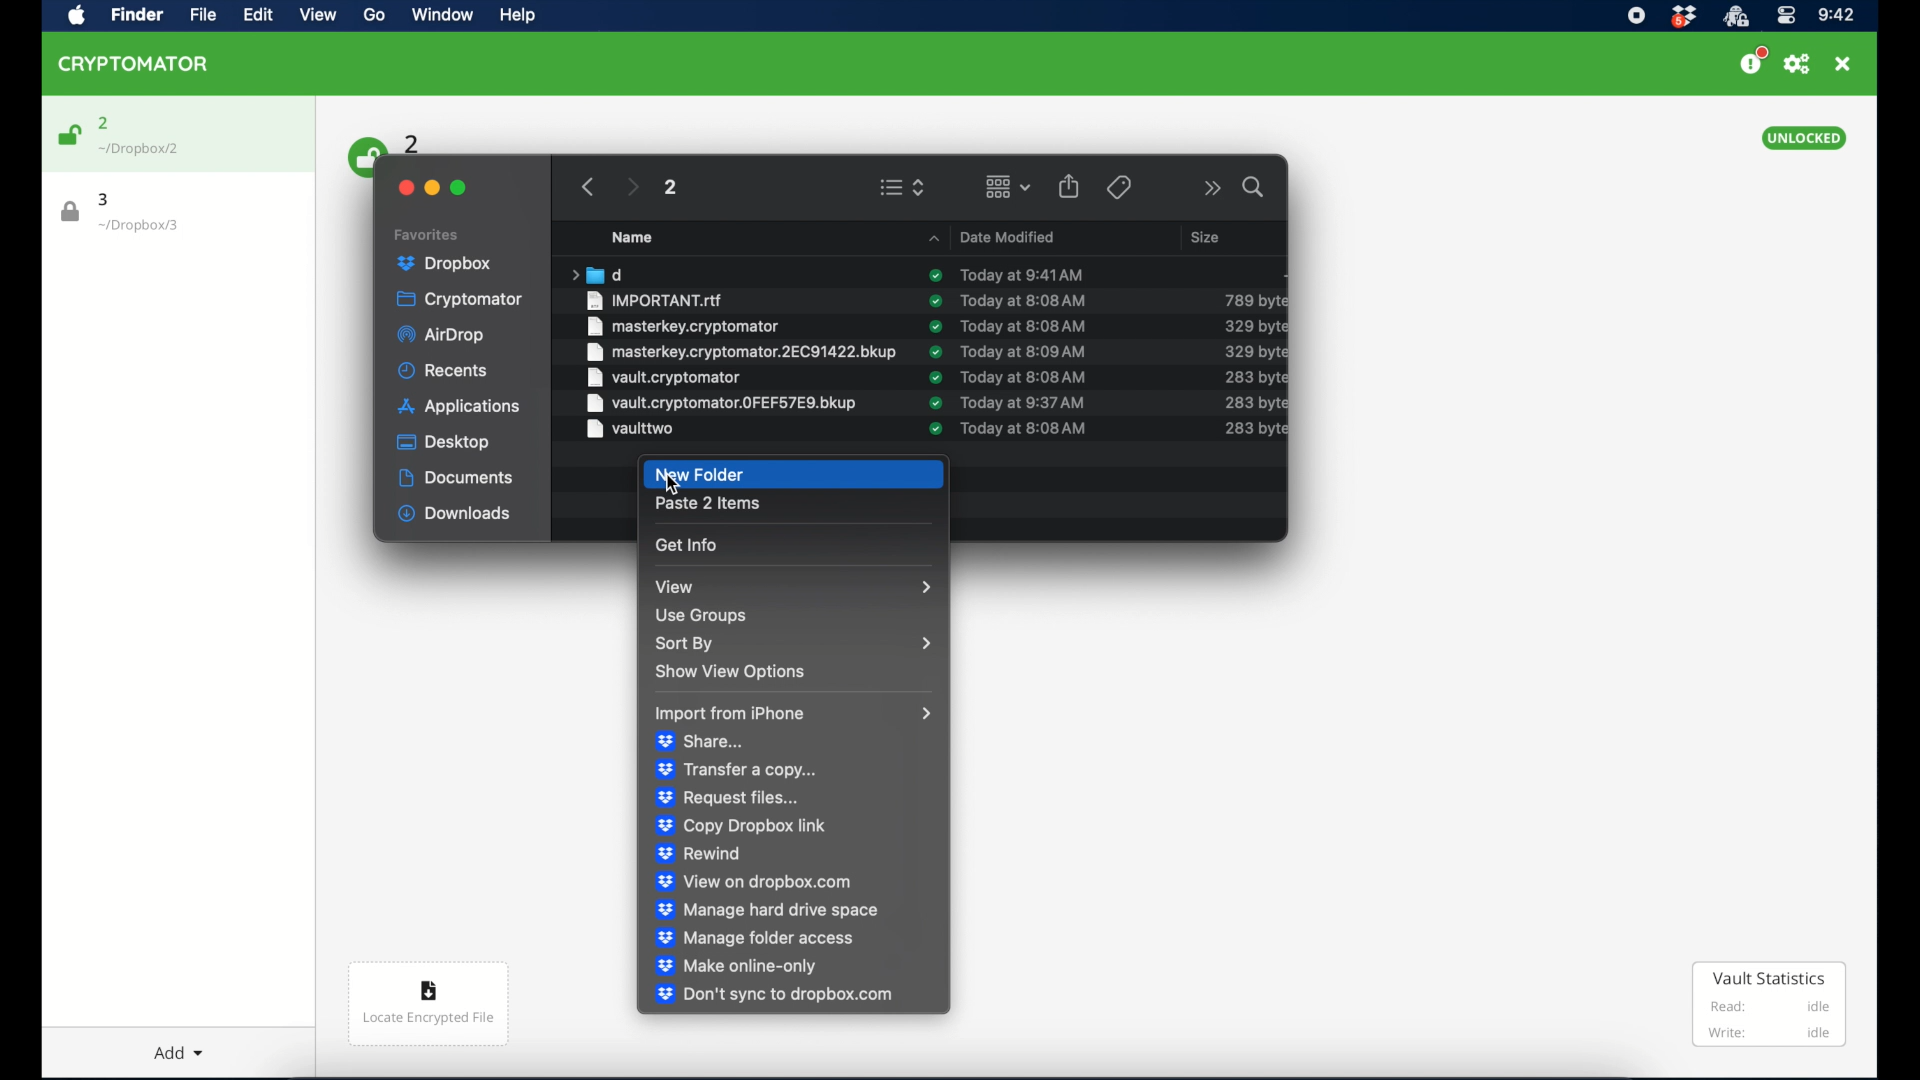 Image resolution: width=1920 pixels, height=1080 pixels. What do you see at coordinates (1256, 429) in the screenshot?
I see `size` at bounding box center [1256, 429].